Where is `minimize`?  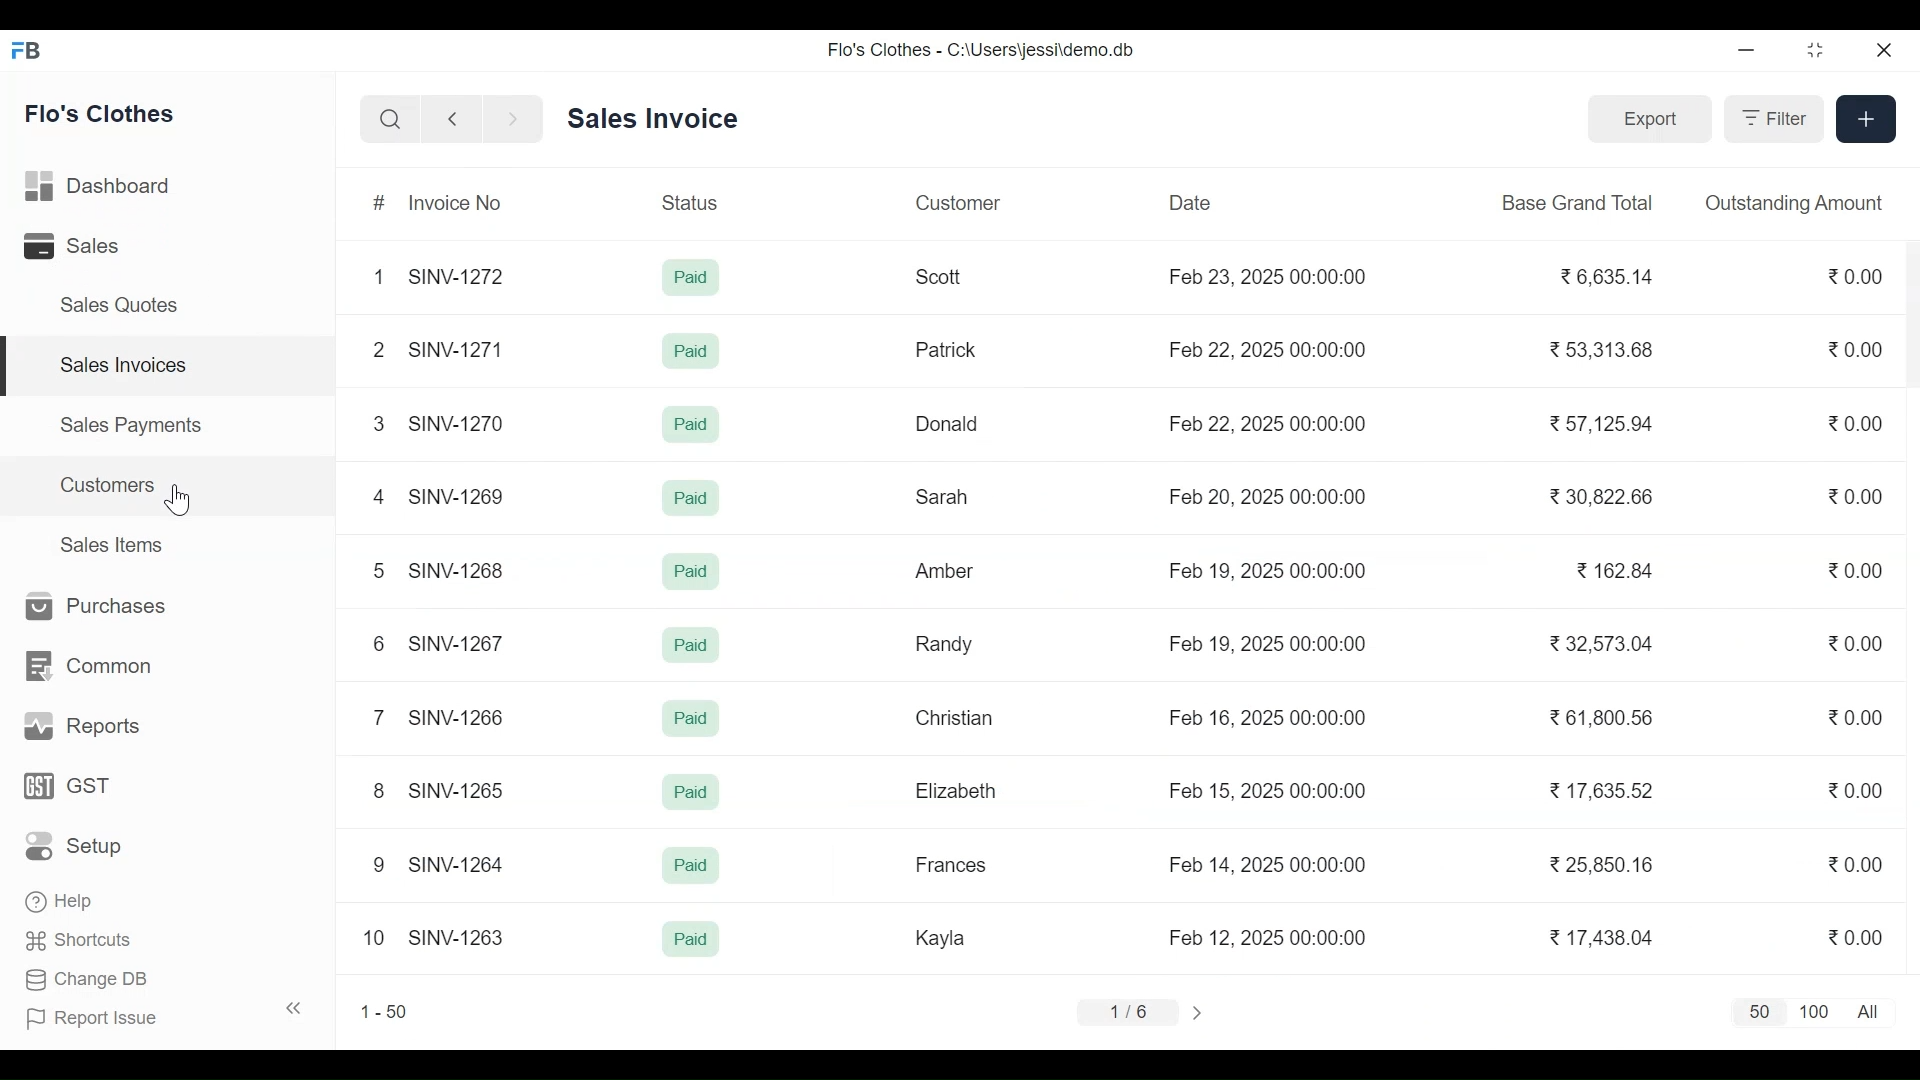
minimize is located at coordinates (1744, 49).